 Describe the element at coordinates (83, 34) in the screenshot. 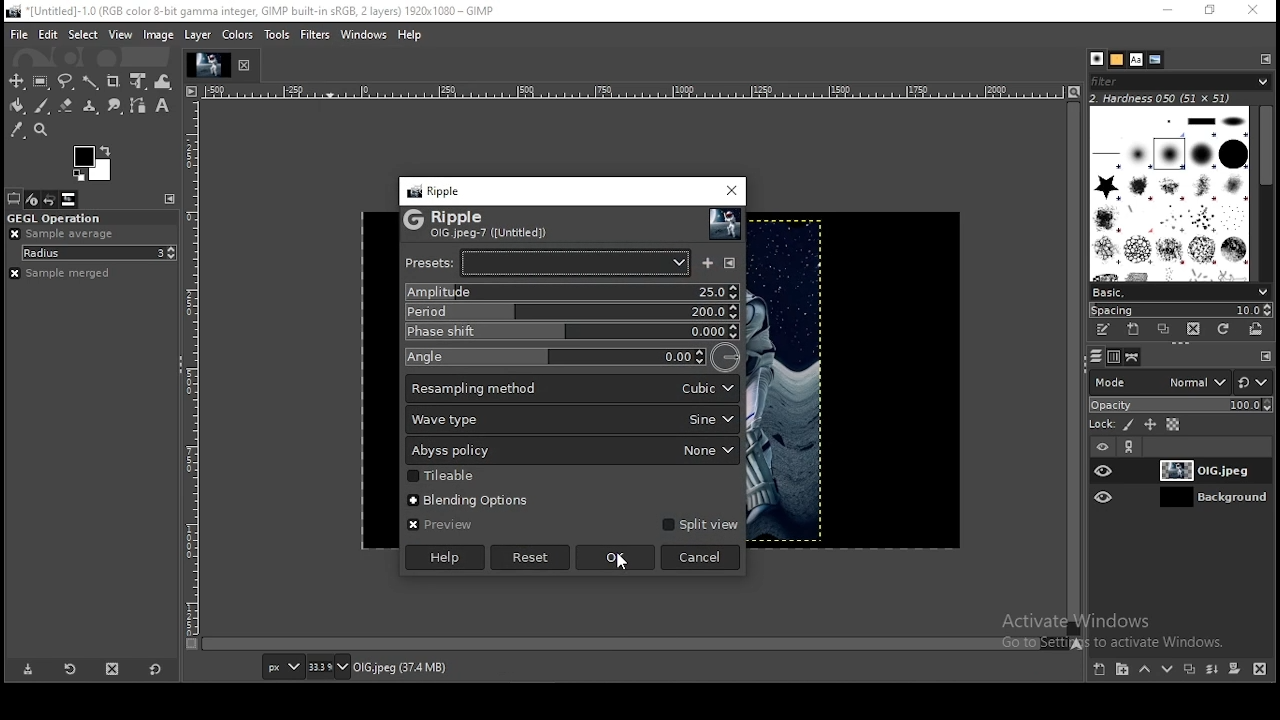

I see `elect` at that location.